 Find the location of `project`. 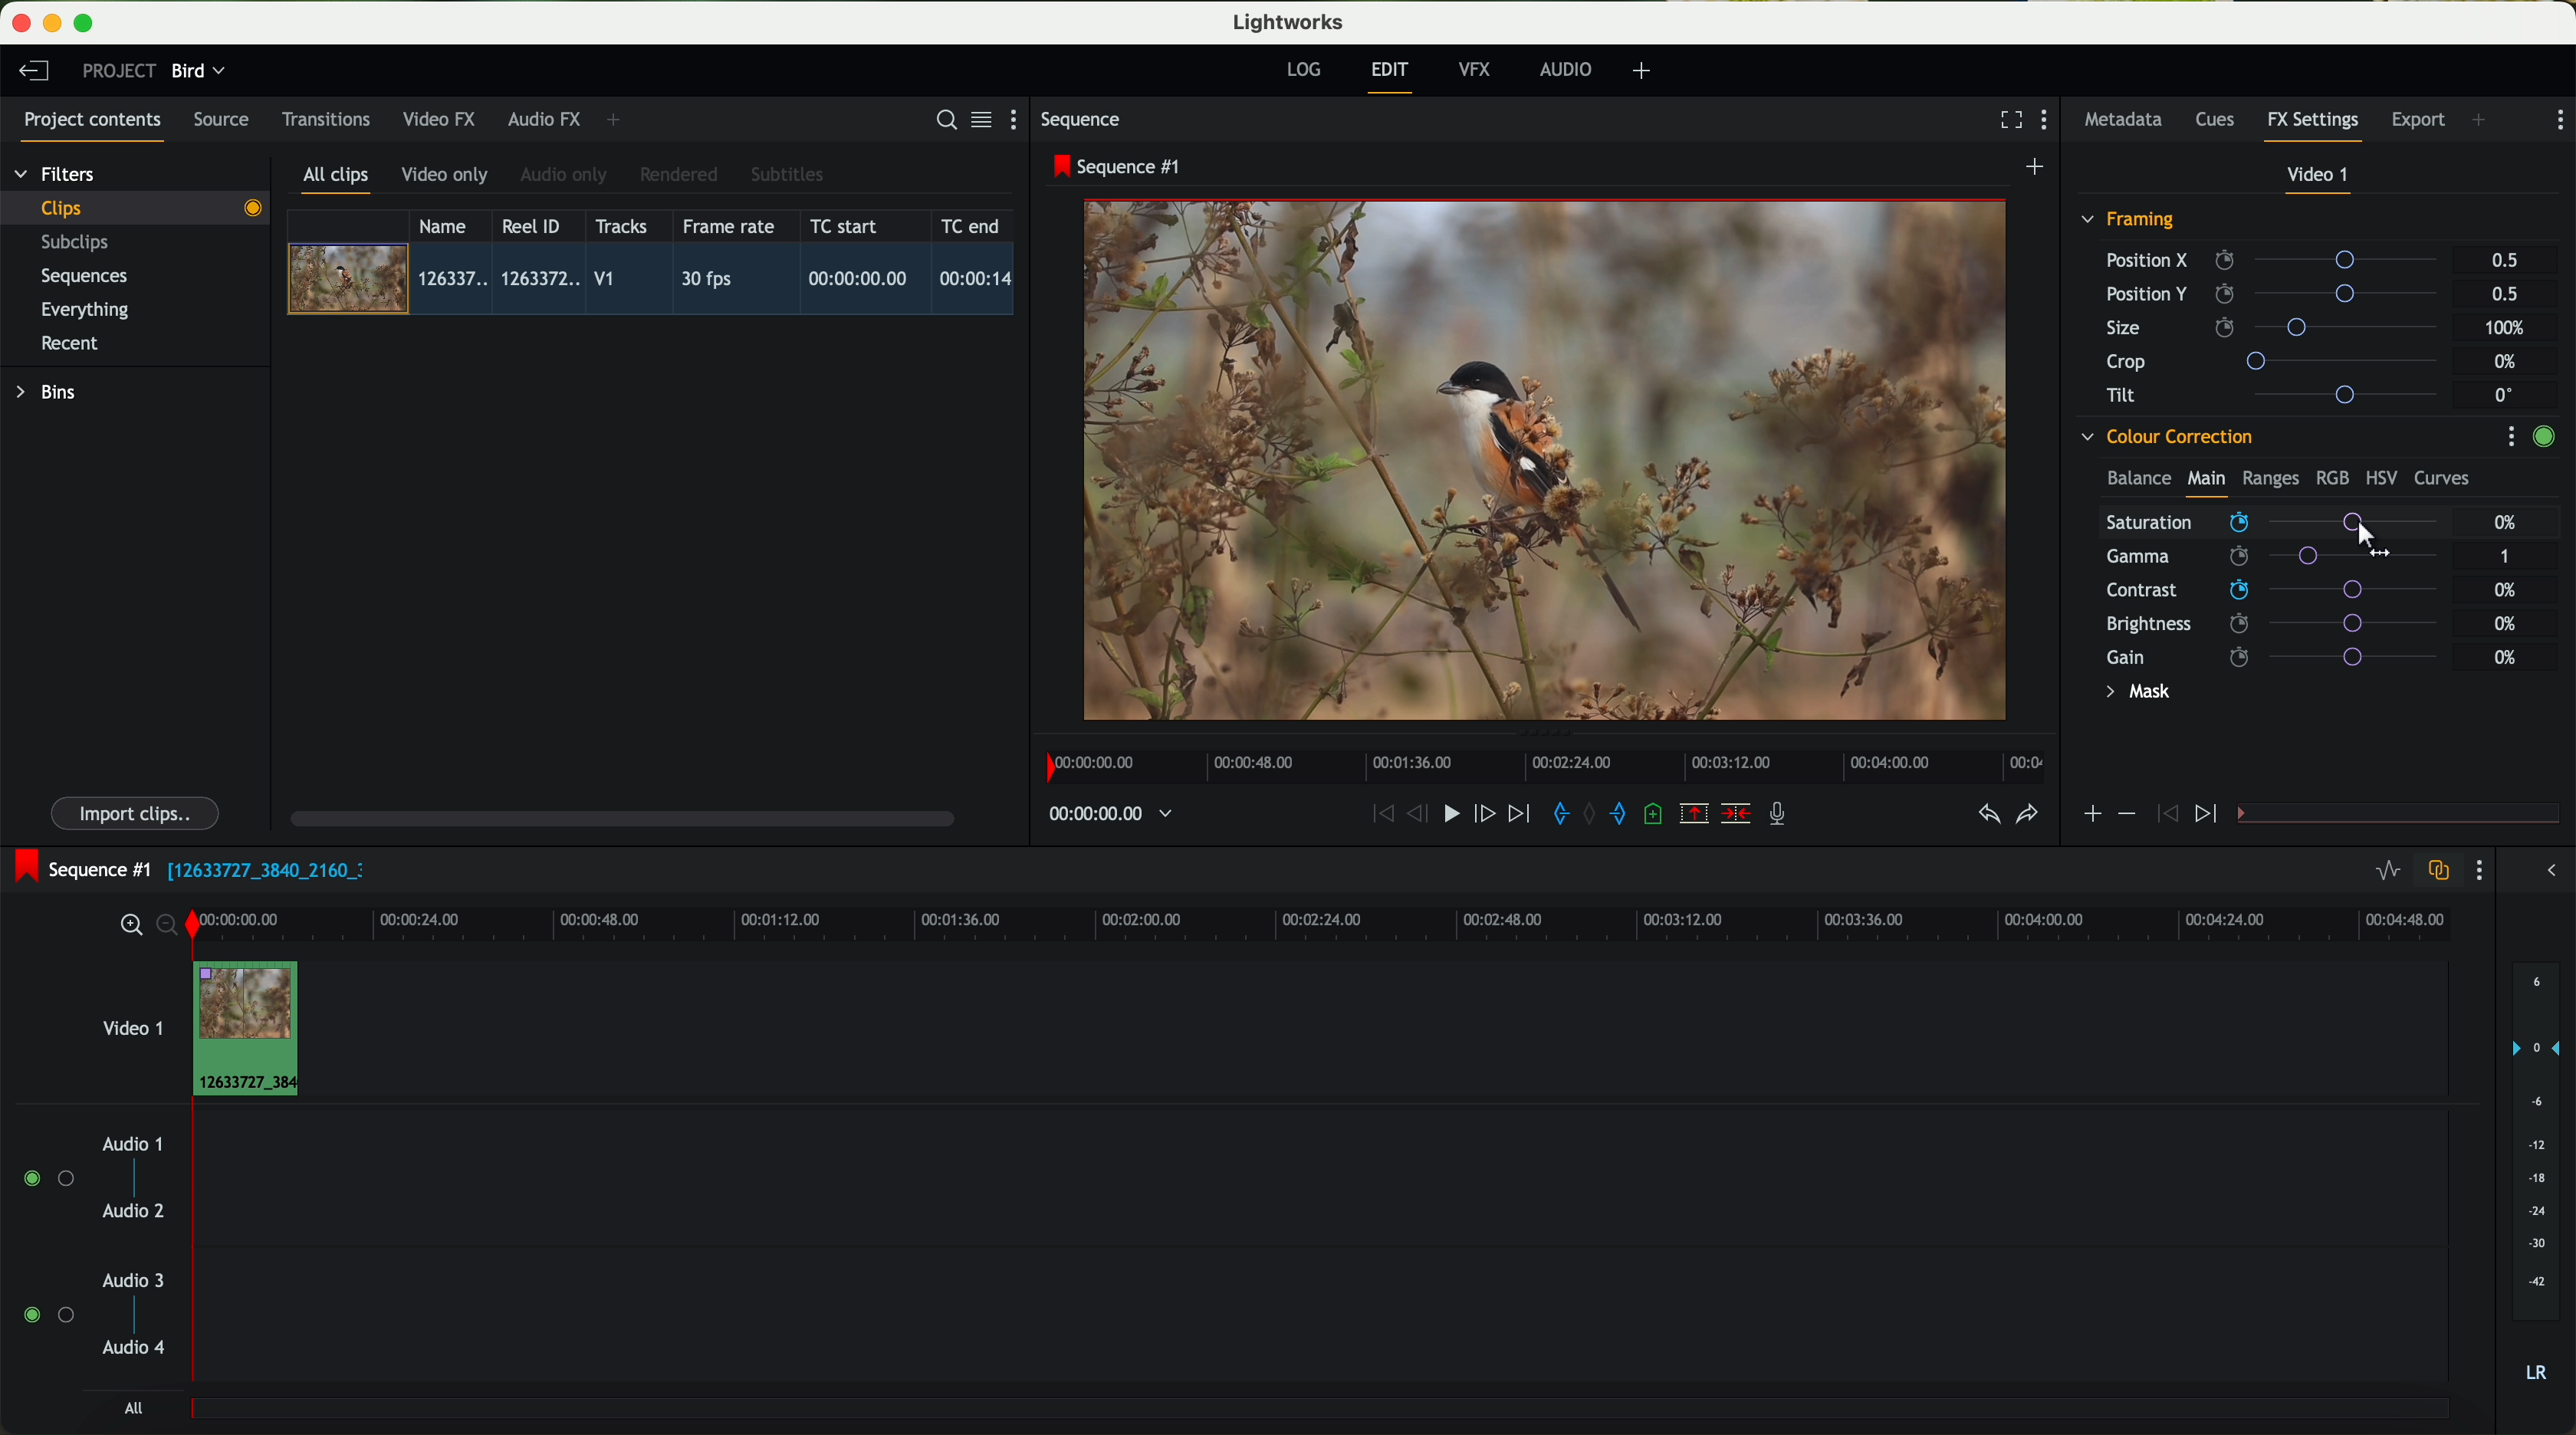

project is located at coordinates (119, 70).